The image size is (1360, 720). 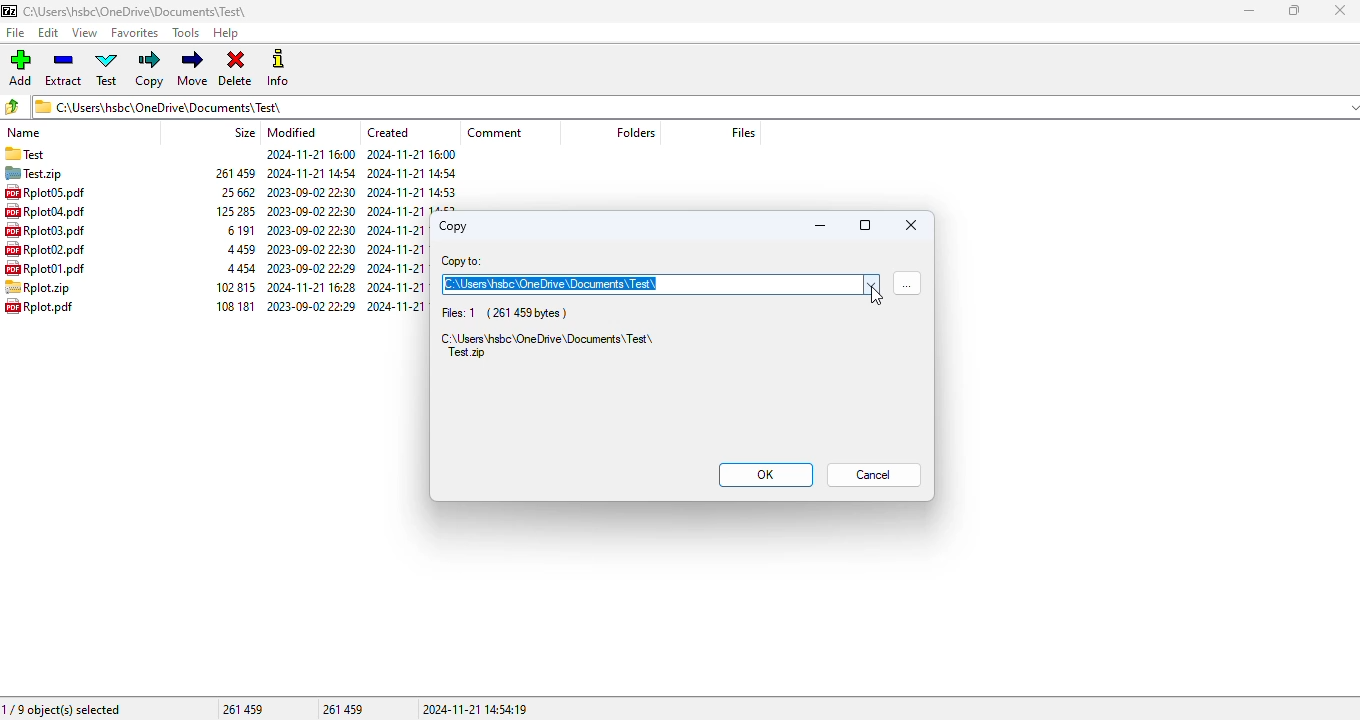 I want to click on C:\Users\hsbc\OneDrive\Documents\Test\Test.zip, so click(x=547, y=345).